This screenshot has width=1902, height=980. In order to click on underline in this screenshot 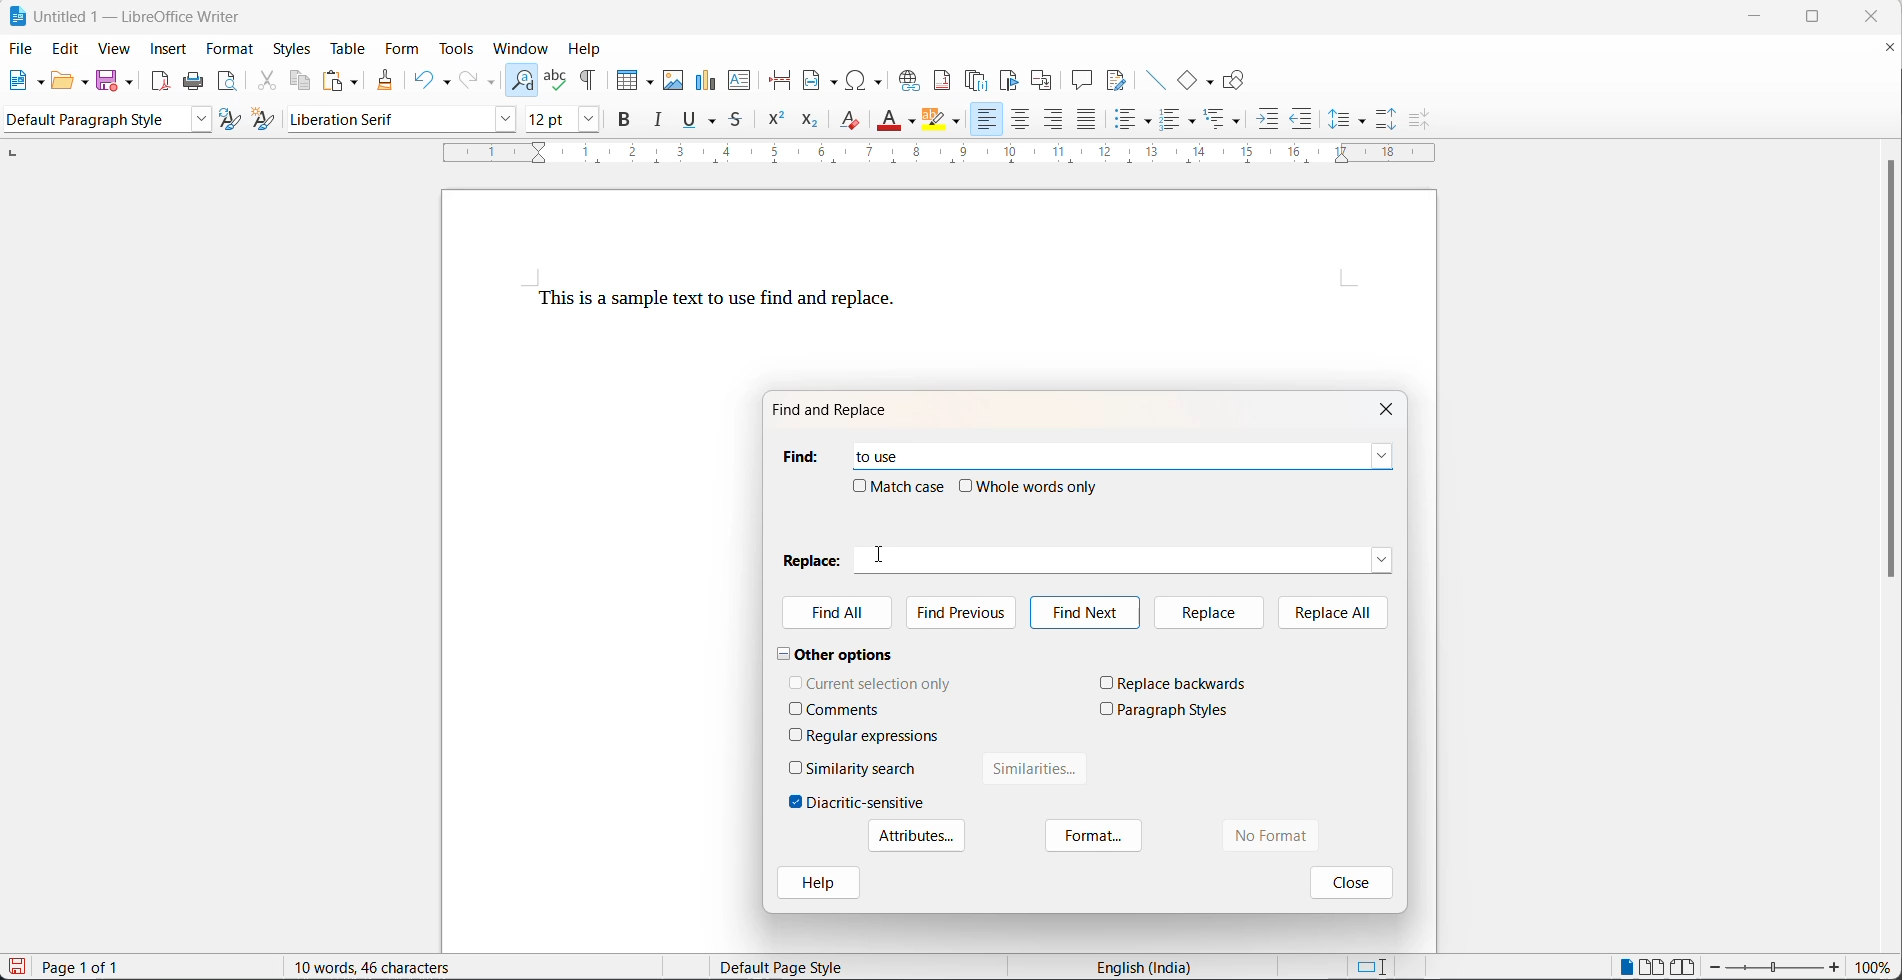, I will do `click(689, 122)`.